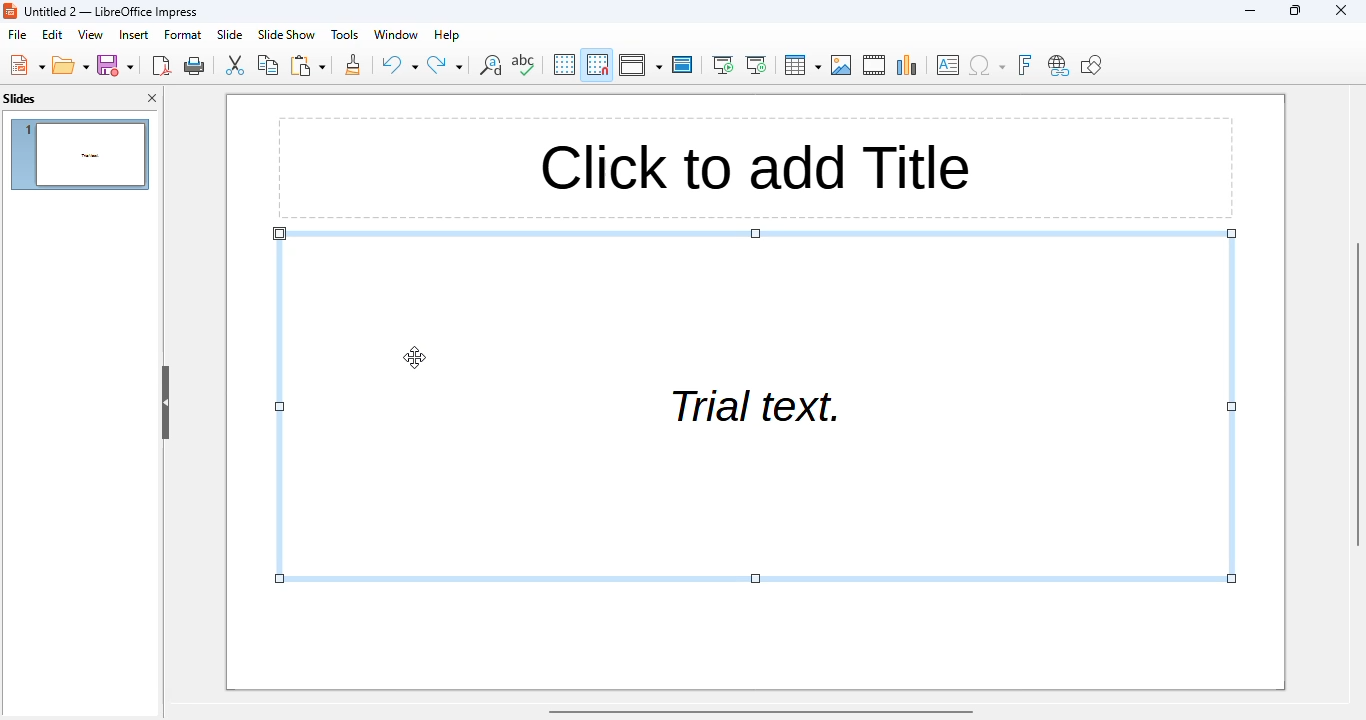  I want to click on insert chart, so click(908, 65).